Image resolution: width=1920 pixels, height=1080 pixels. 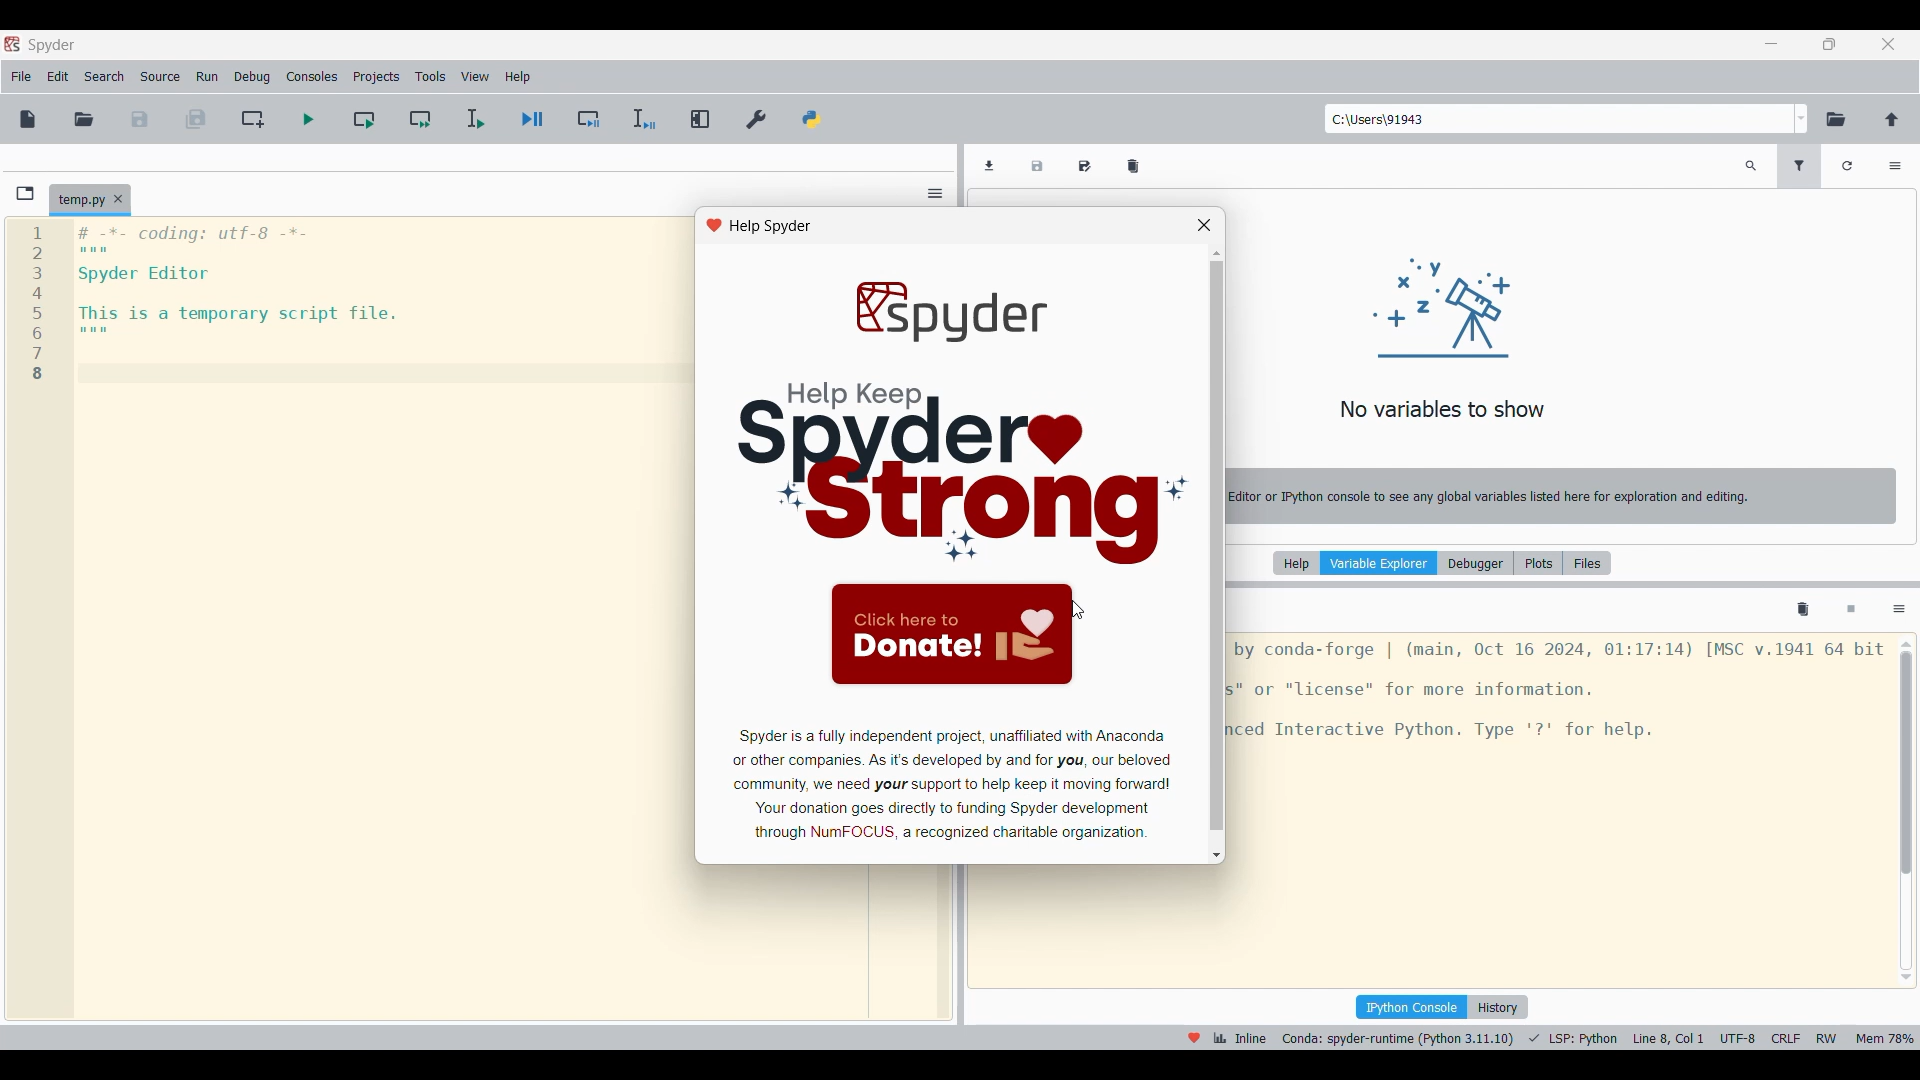 What do you see at coordinates (1408, 1007) in the screenshot?
I see `IPython console` at bounding box center [1408, 1007].